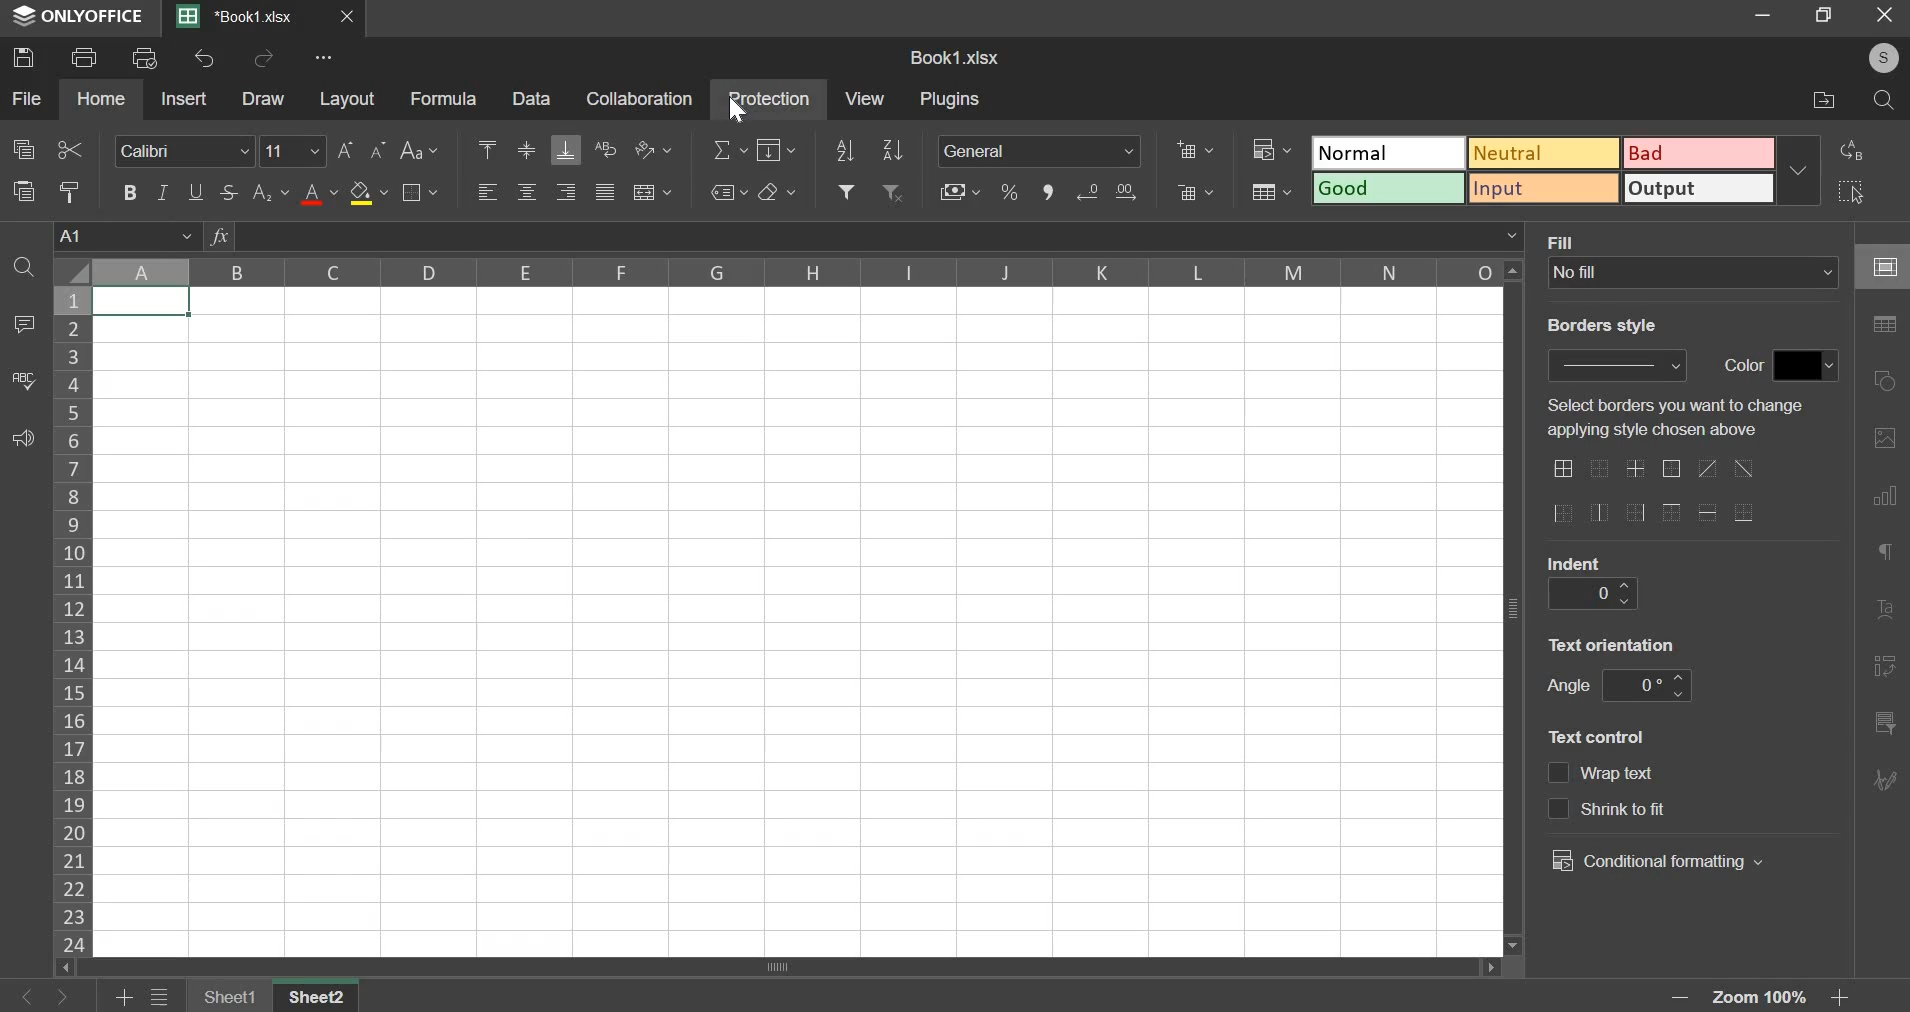 This screenshot has height=1012, width=1910. I want to click on border options, so click(1563, 468).